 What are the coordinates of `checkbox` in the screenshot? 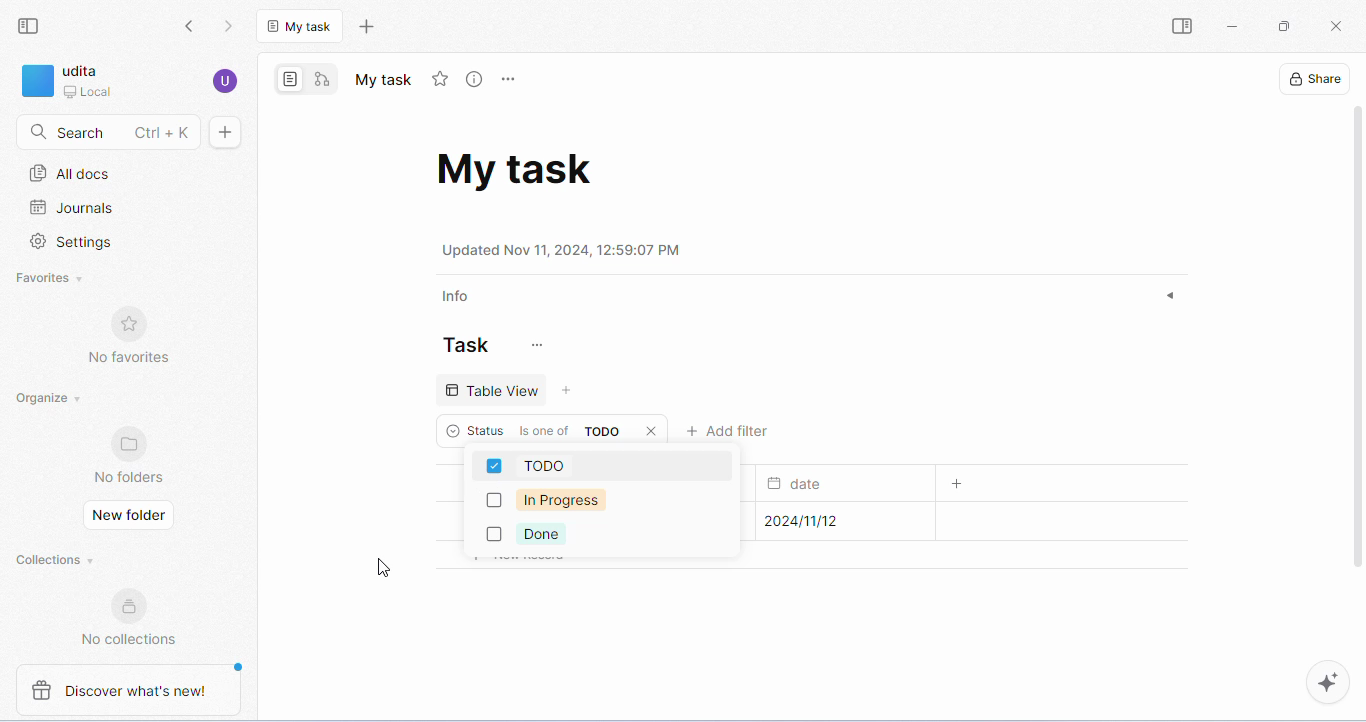 It's located at (494, 465).